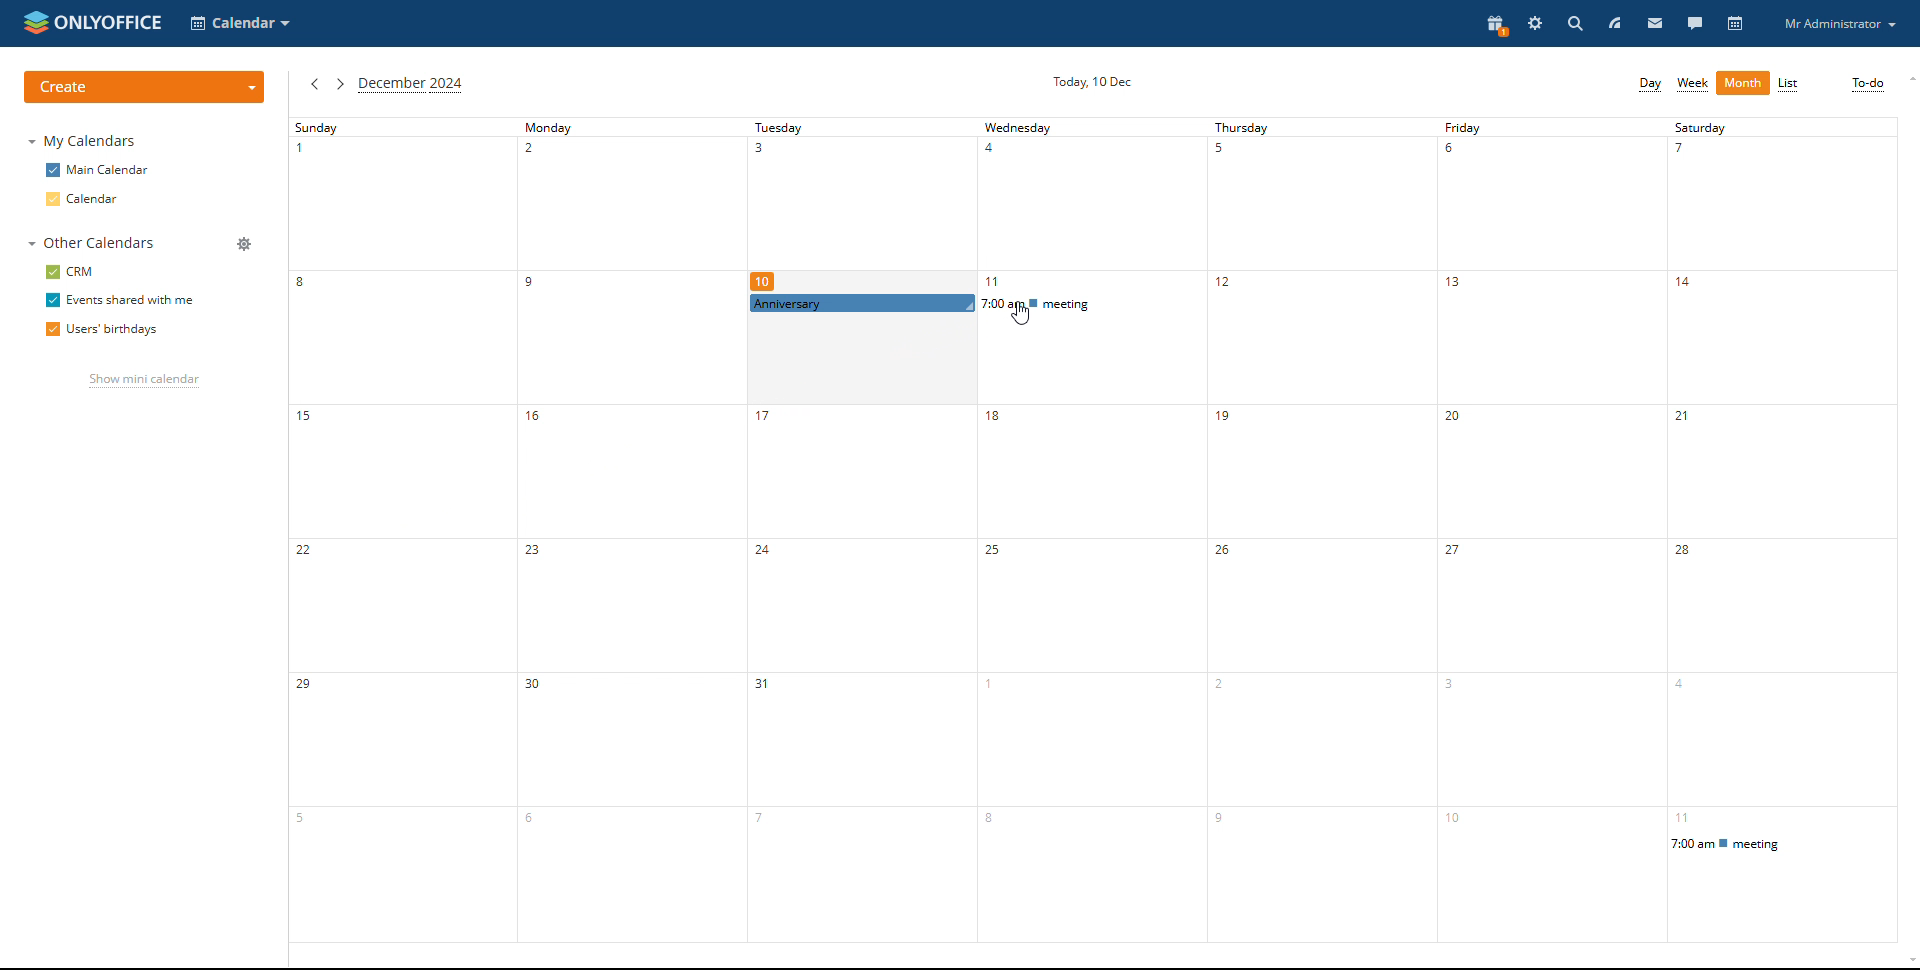 This screenshot has height=970, width=1920. Describe the element at coordinates (1655, 24) in the screenshot. I see `mail` at that location.